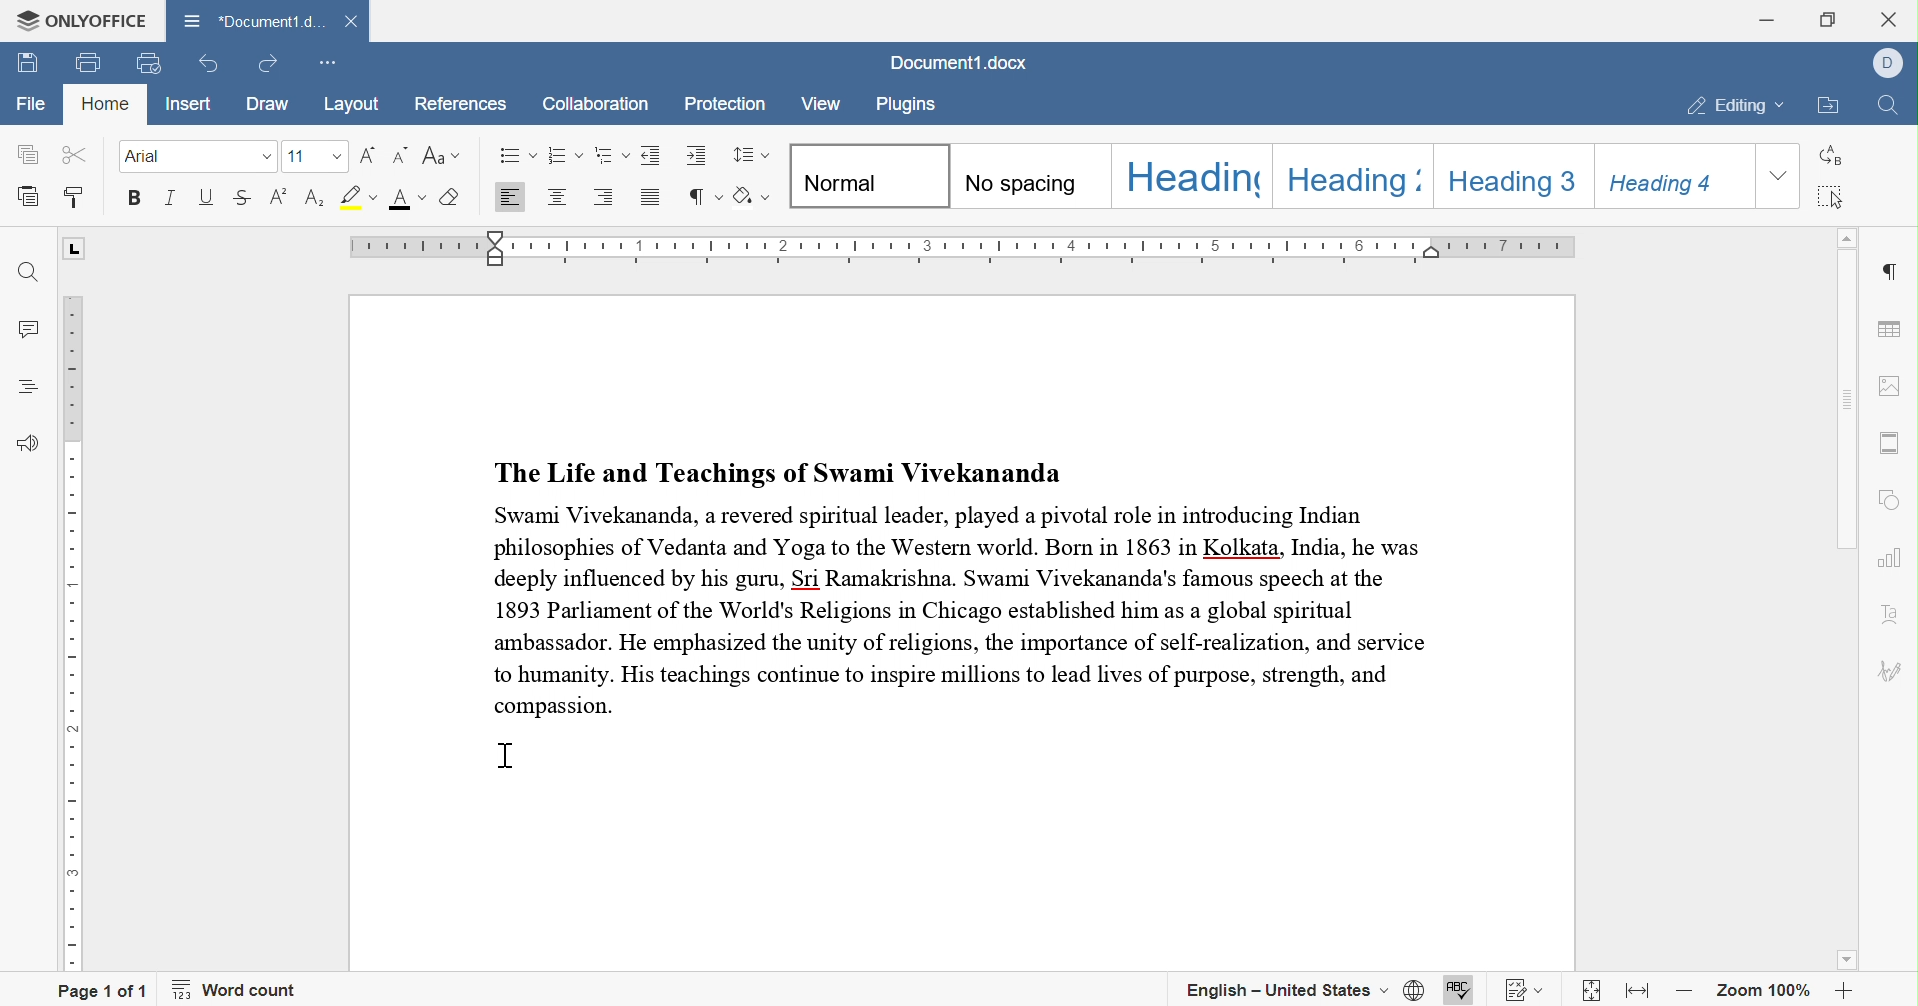 The width and height of the screenshot is (1918, 1006). I want to click on L, so click(77, 250).